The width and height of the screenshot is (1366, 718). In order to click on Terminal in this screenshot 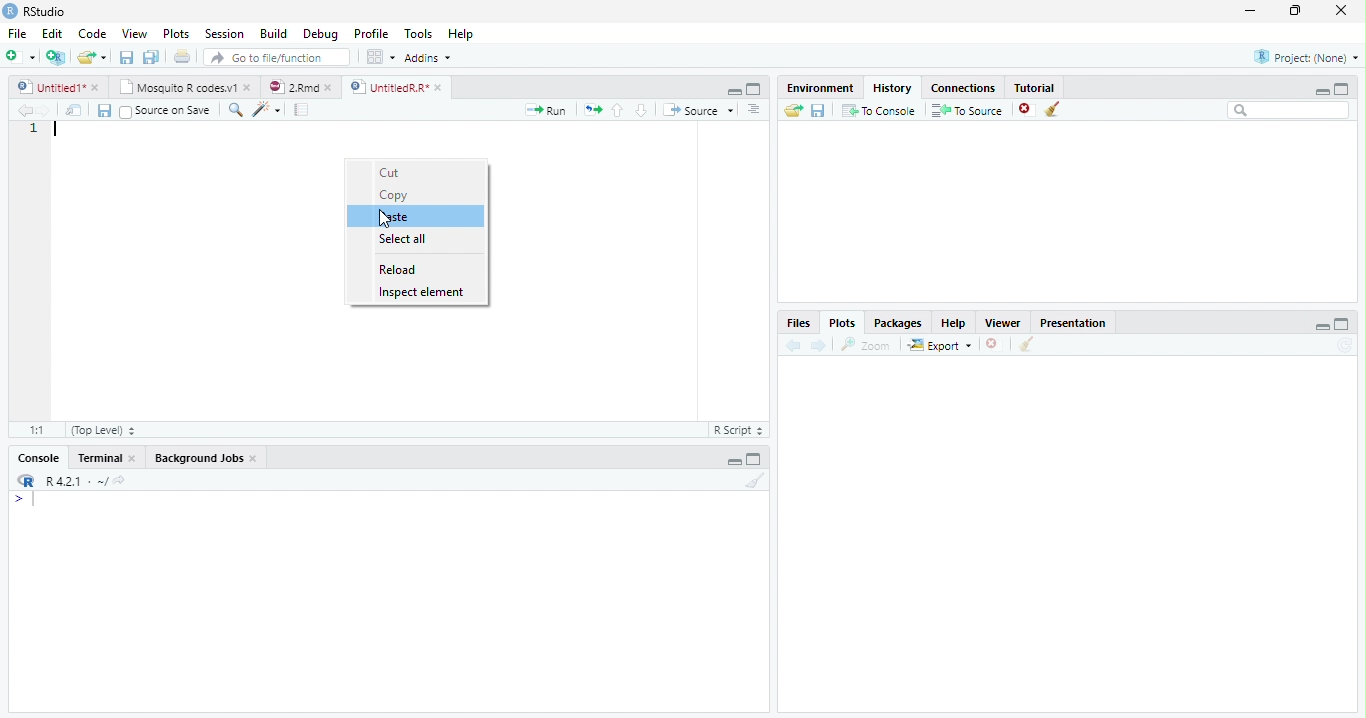, I will do `click(106, 457)`.